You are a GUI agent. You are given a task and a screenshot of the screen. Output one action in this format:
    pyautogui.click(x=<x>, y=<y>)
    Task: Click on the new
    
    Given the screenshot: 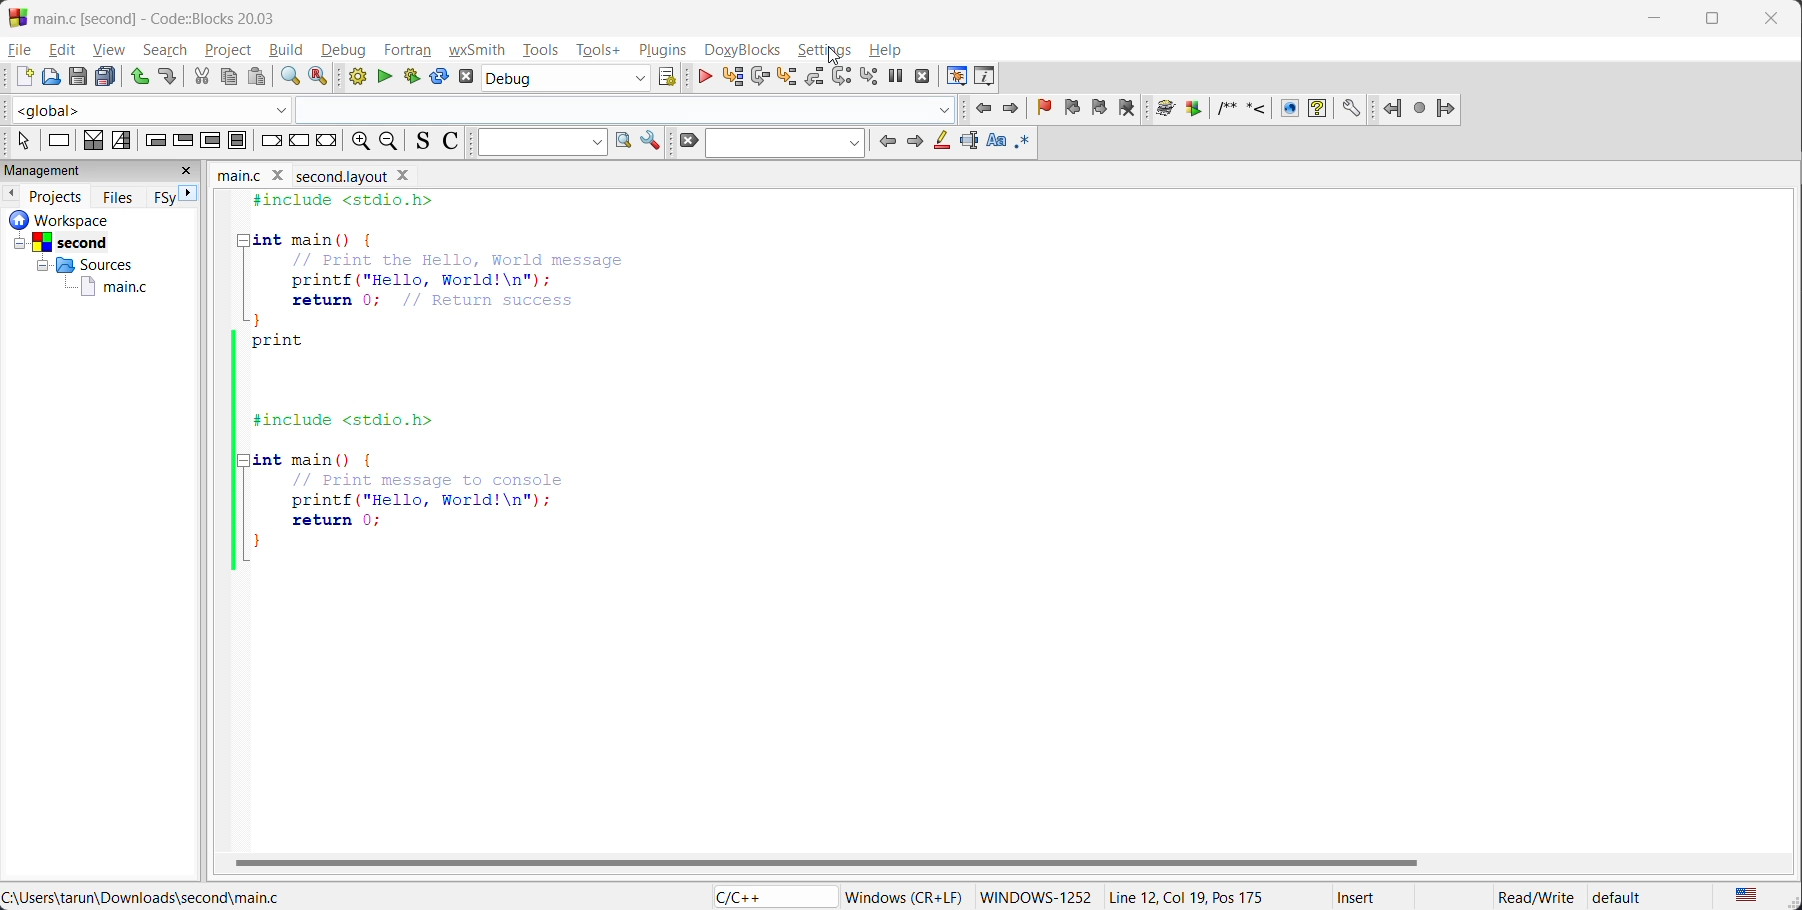 What is the action you would take?
    pyautogui.click(x=18, y=77)
    